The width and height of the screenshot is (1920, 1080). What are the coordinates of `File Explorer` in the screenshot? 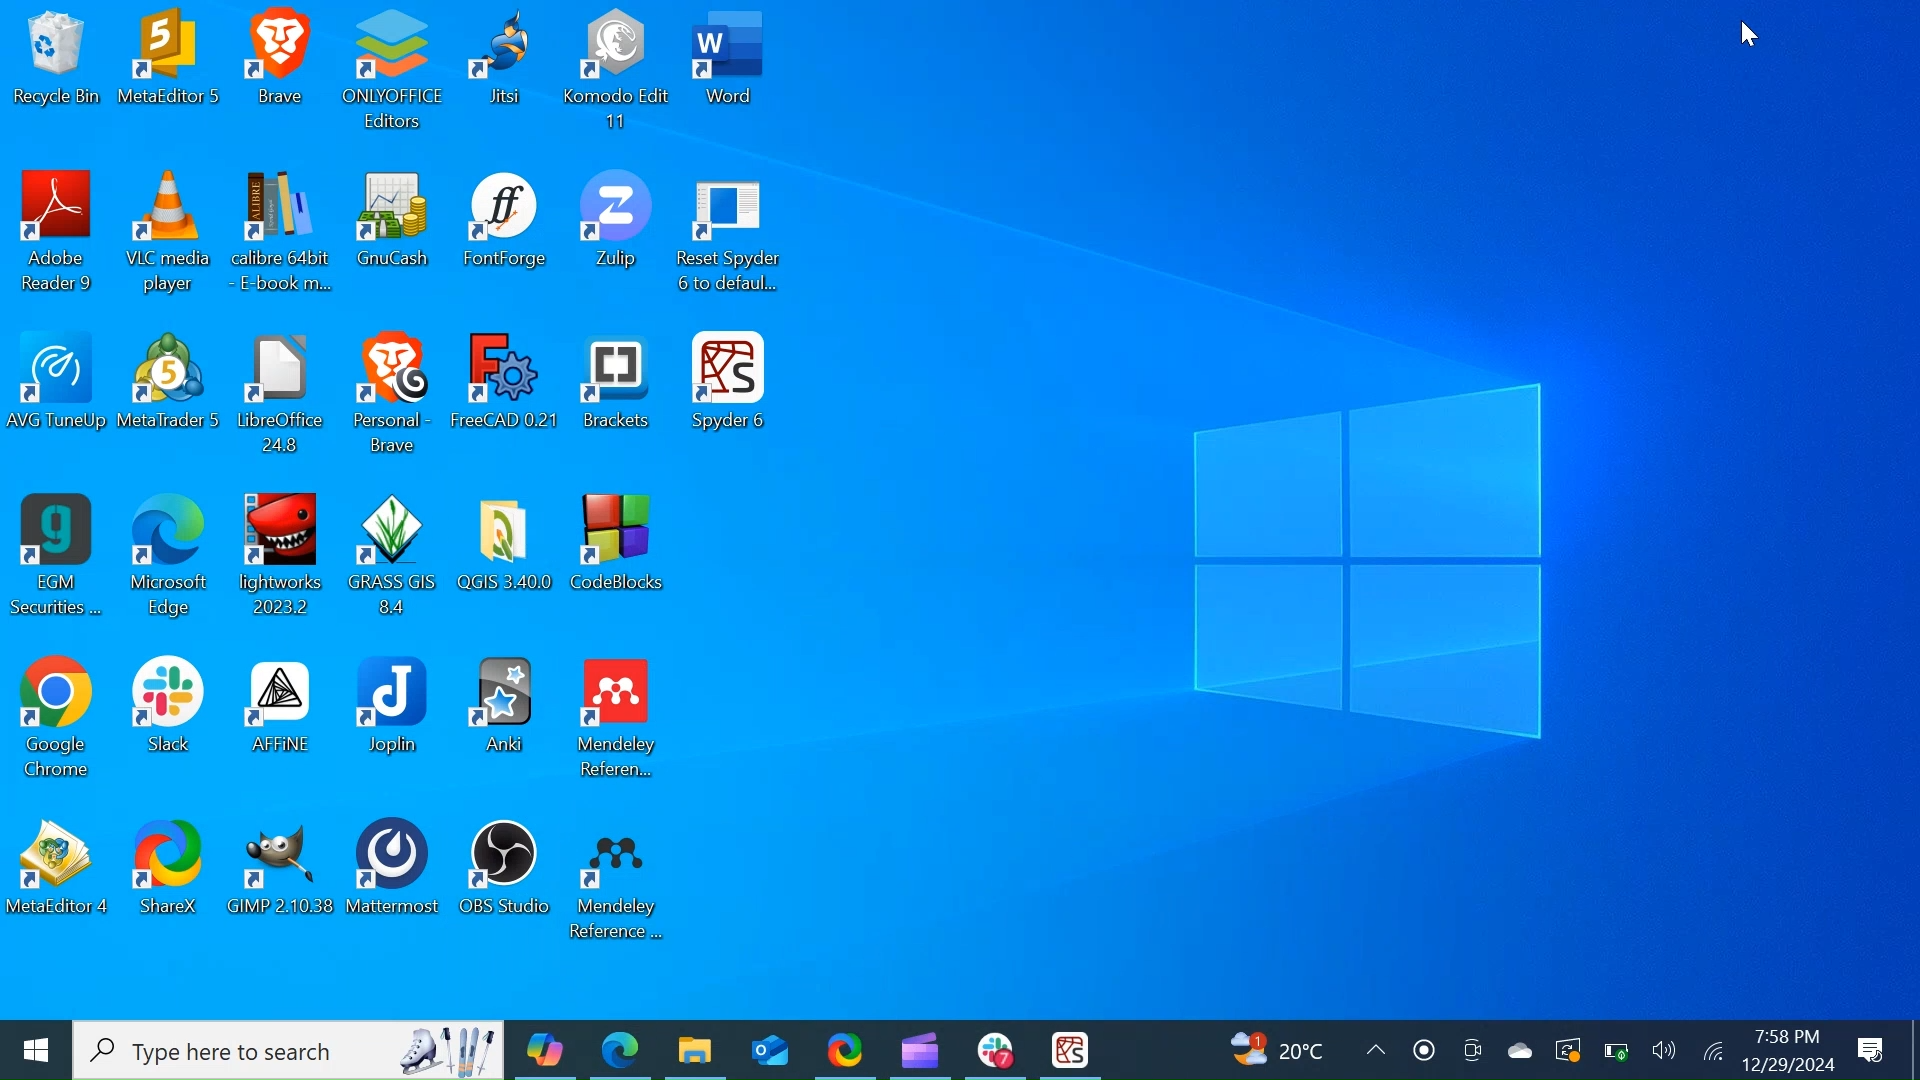 It's located at (694, 1048).